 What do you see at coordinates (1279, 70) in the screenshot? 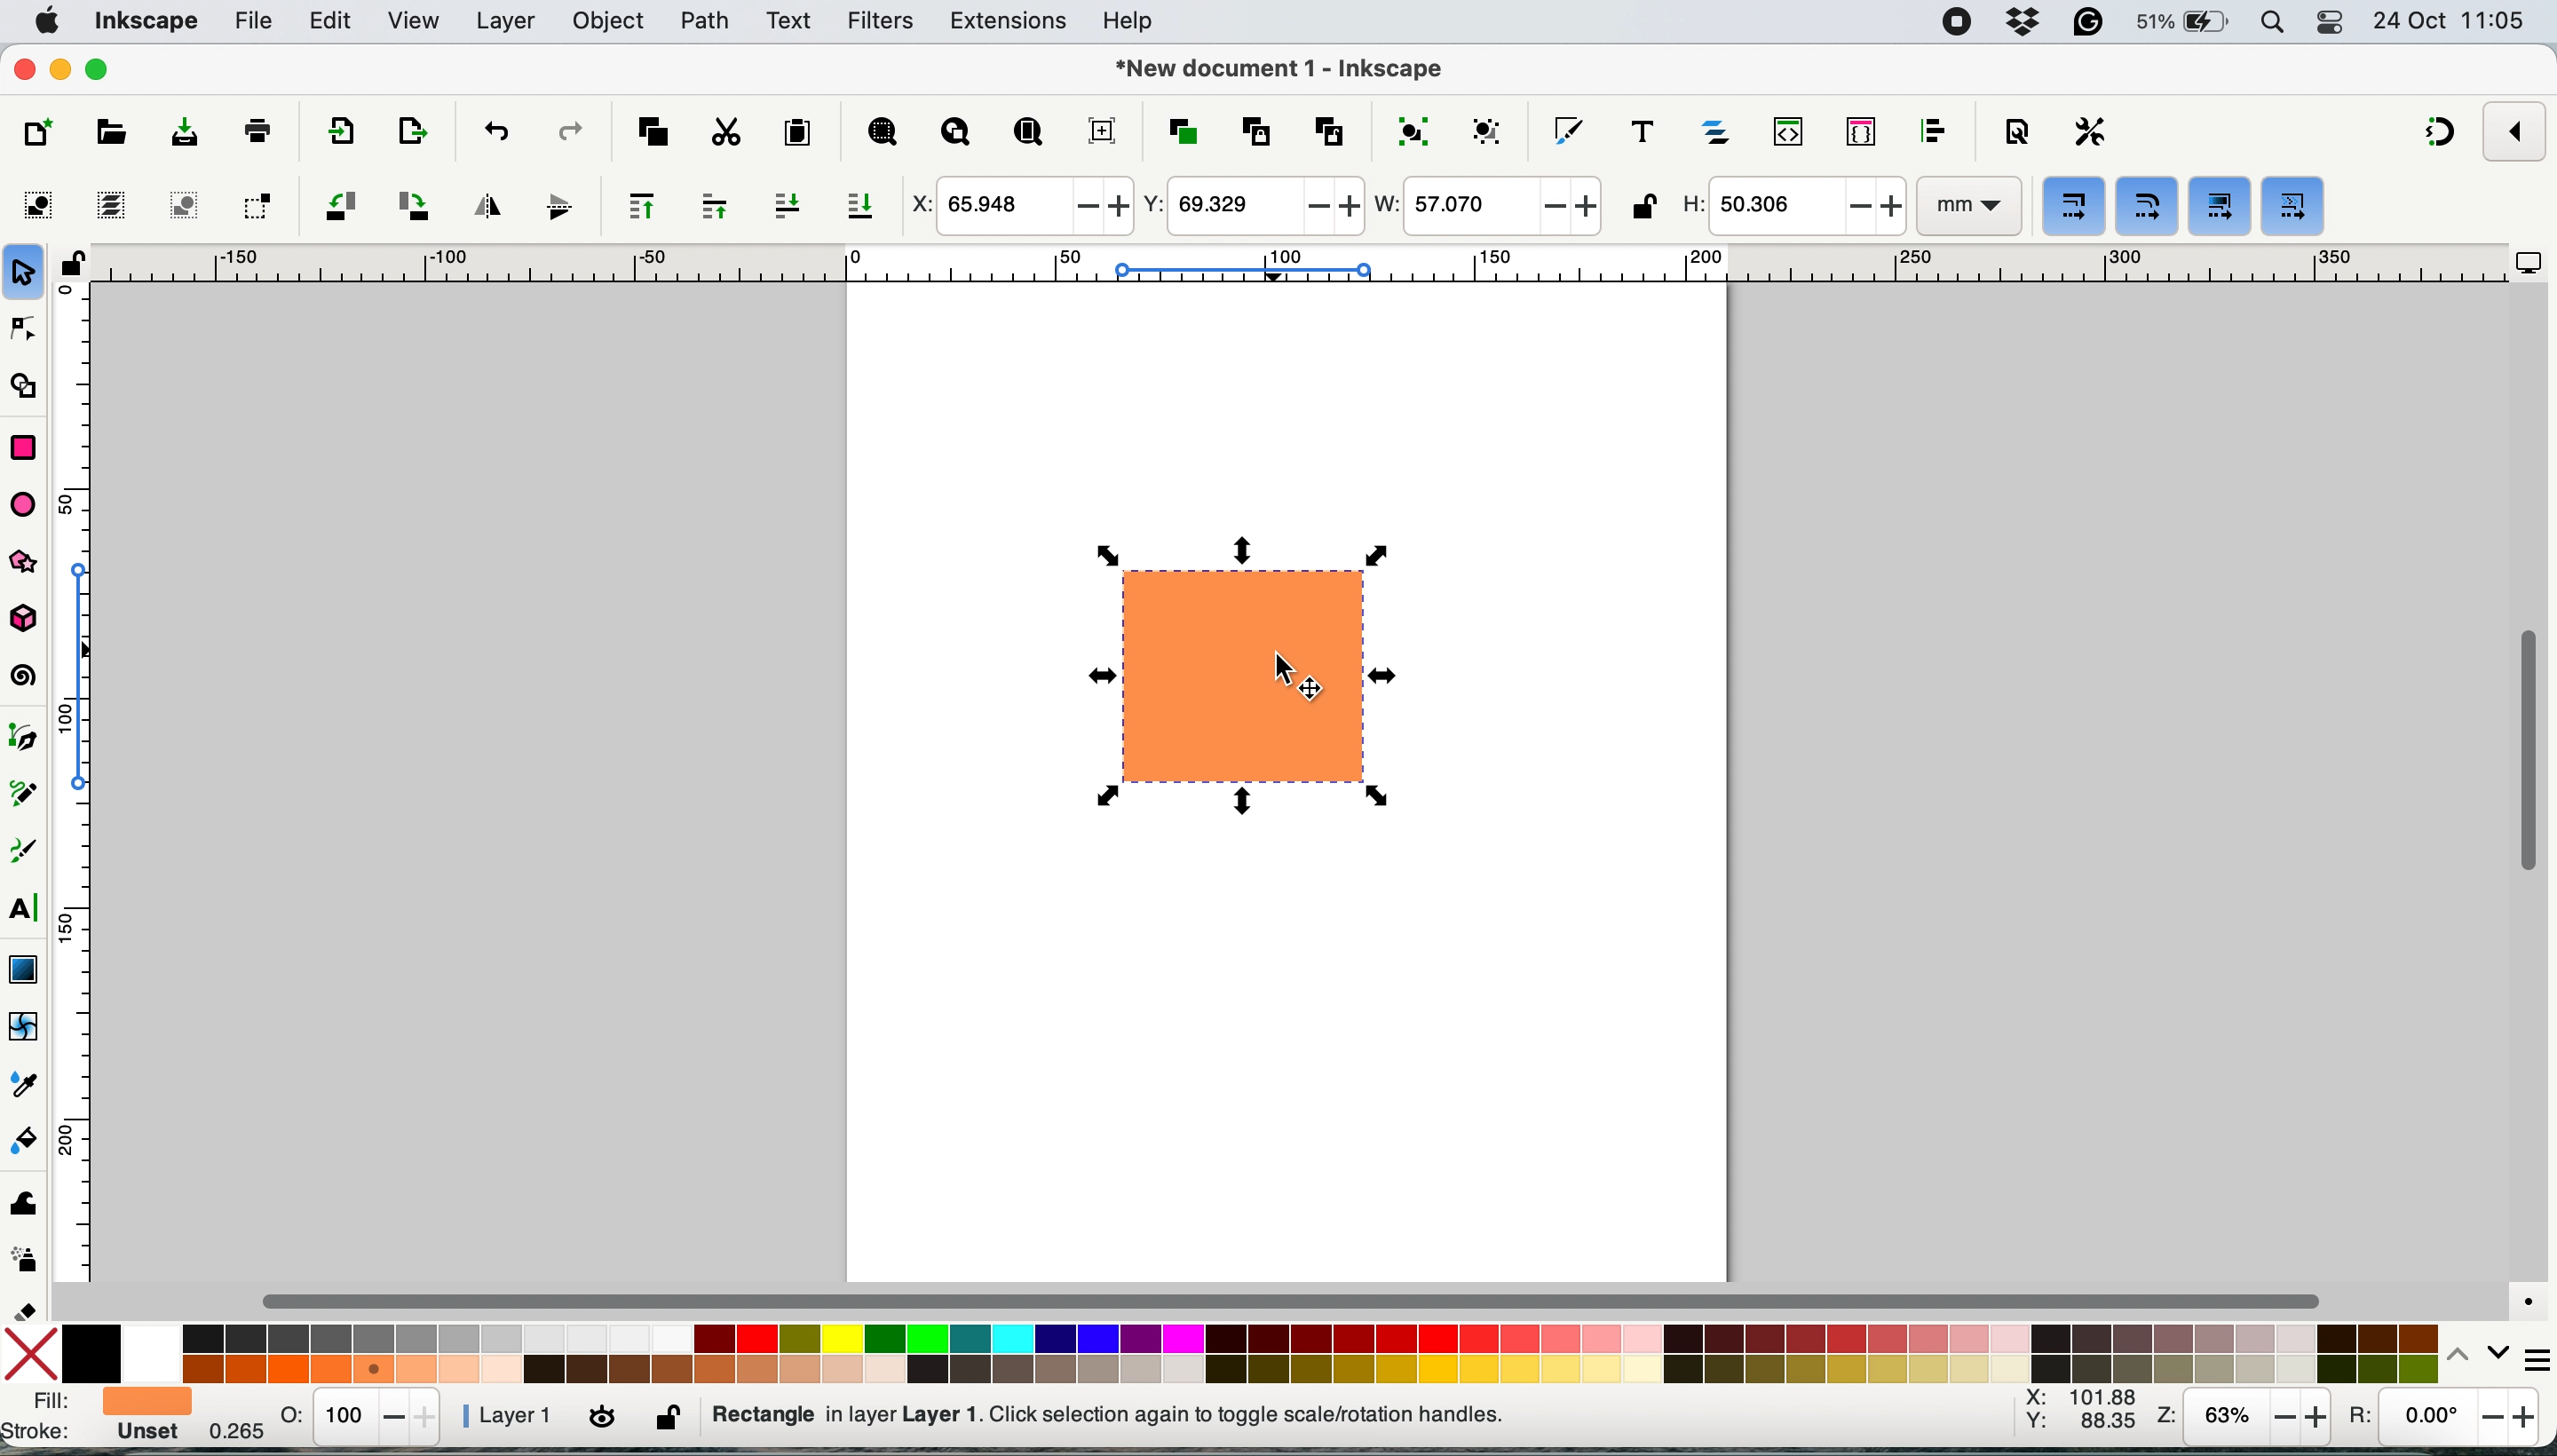
I see `document name` at bounding box center [1279, 70].